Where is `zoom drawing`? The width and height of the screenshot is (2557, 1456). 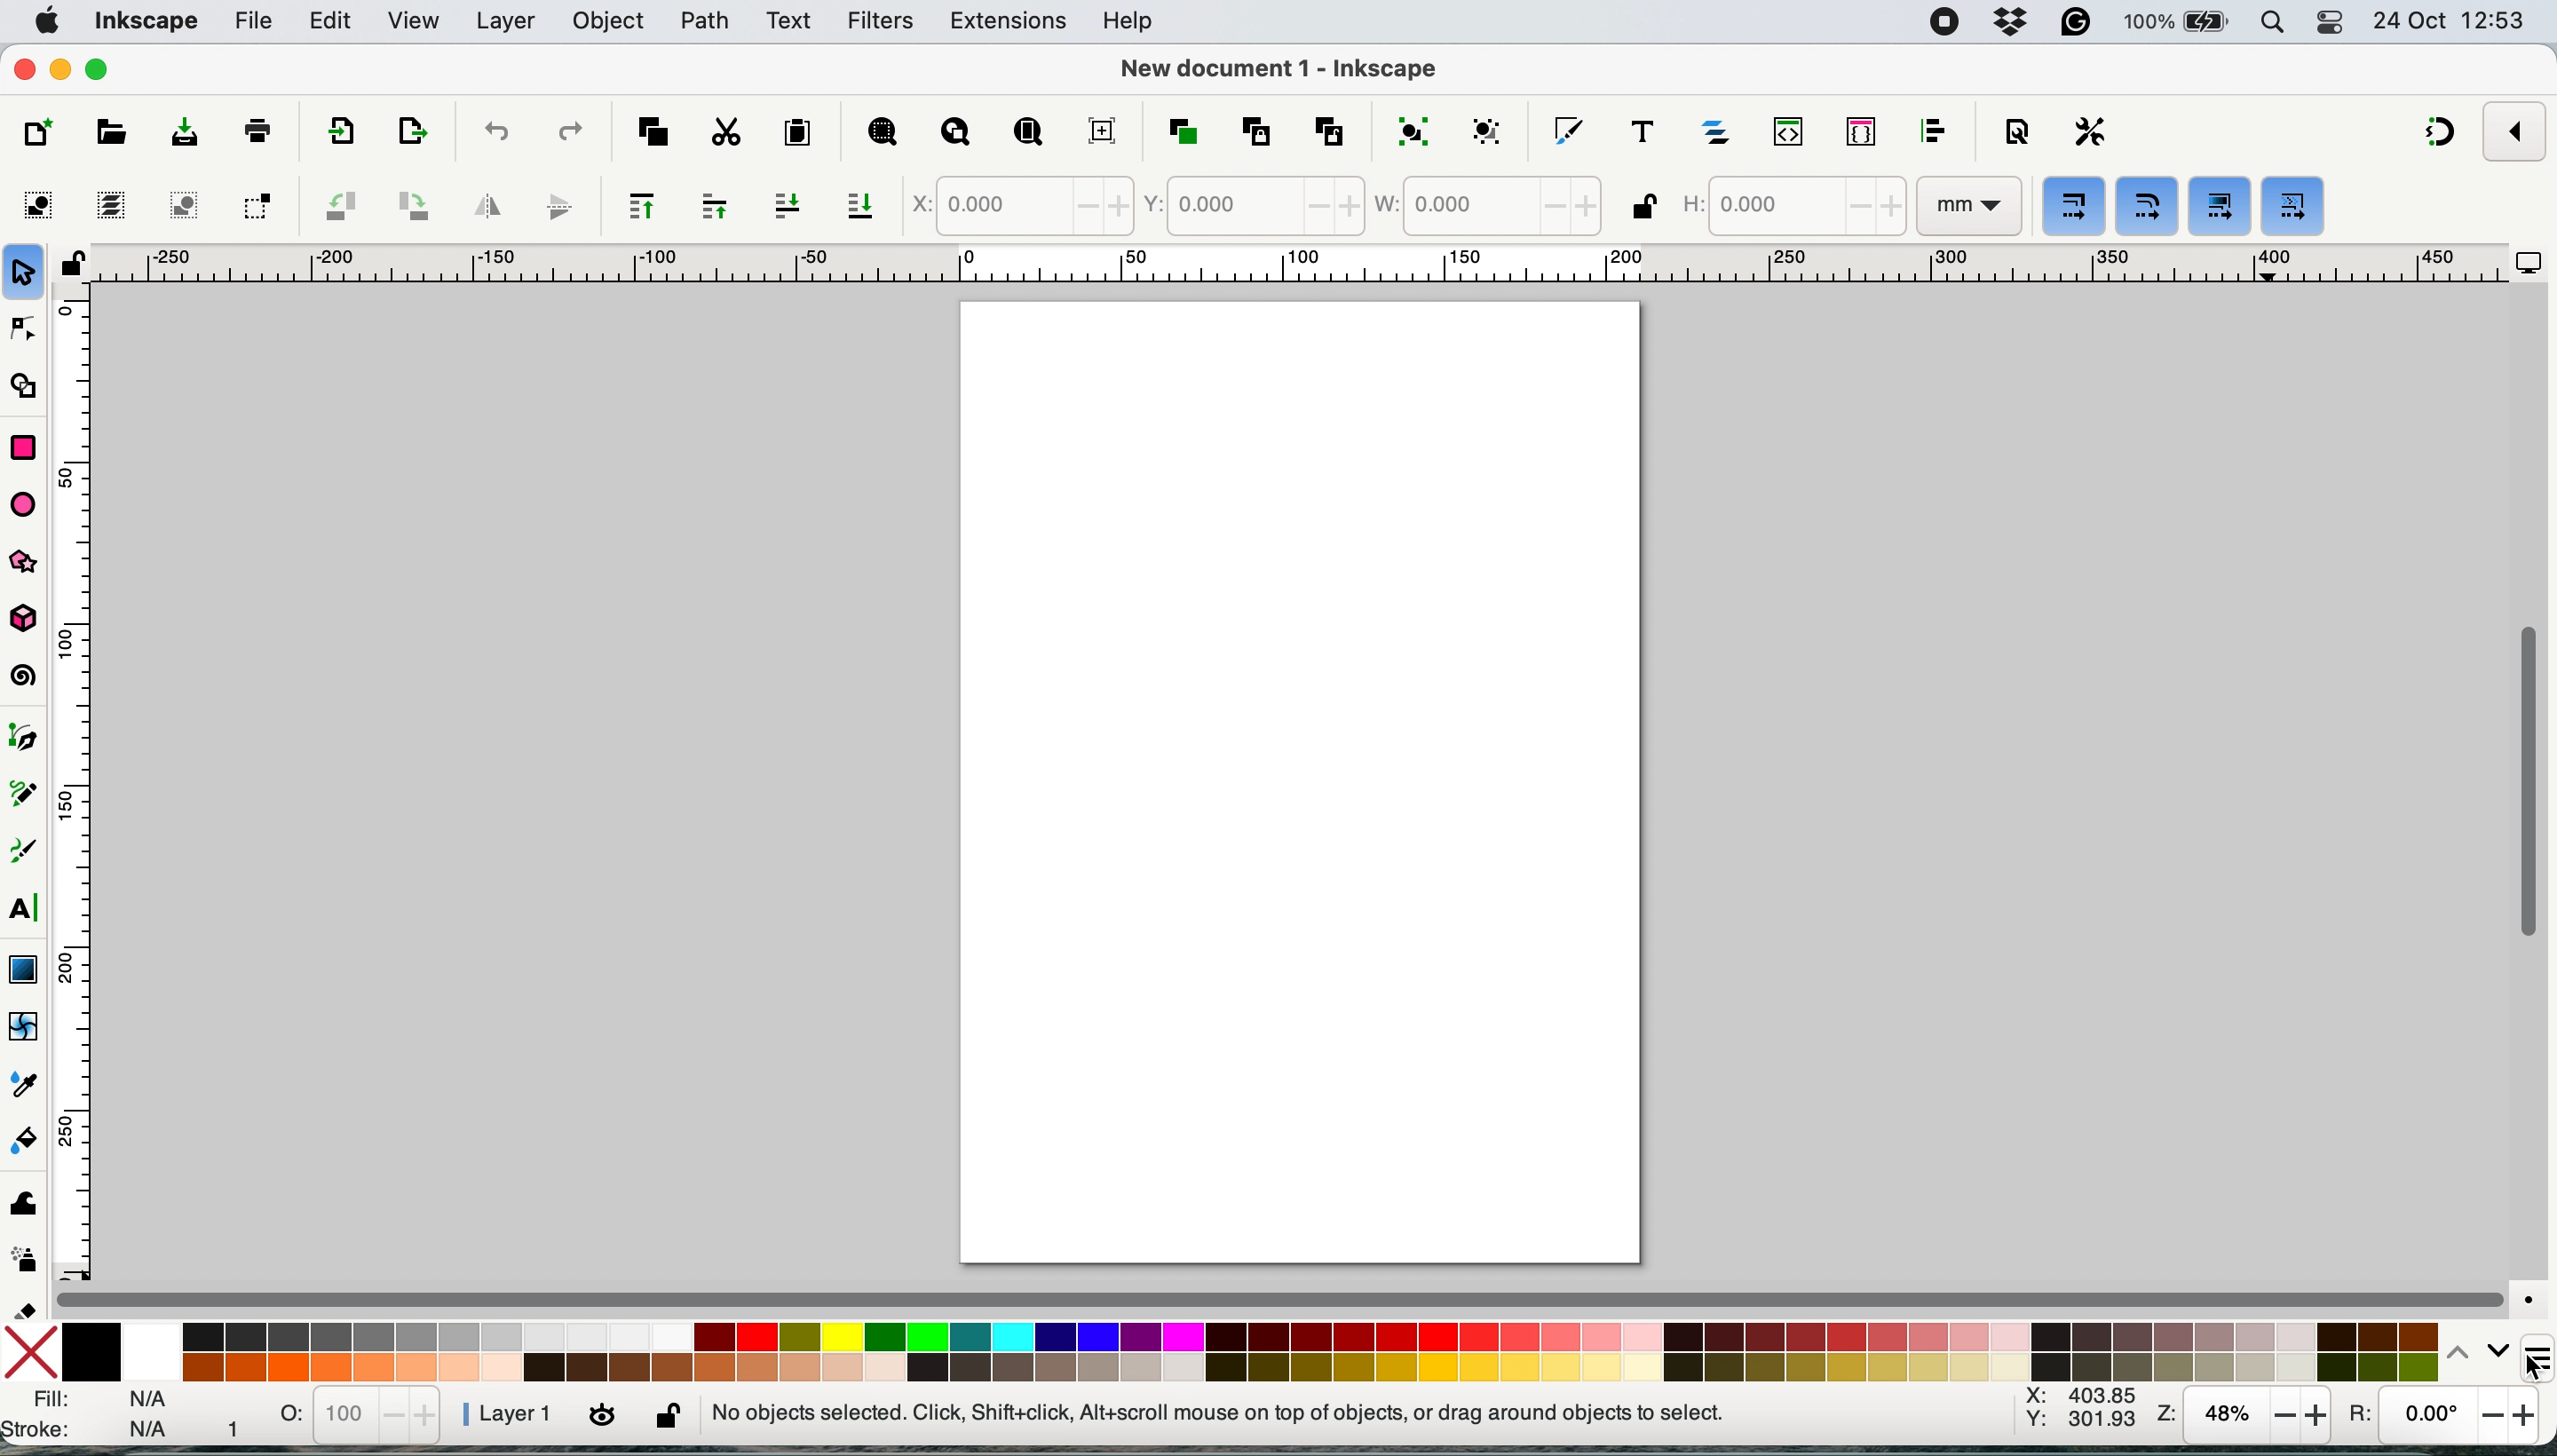 zoom drawing is located at coordinates (963, 131).